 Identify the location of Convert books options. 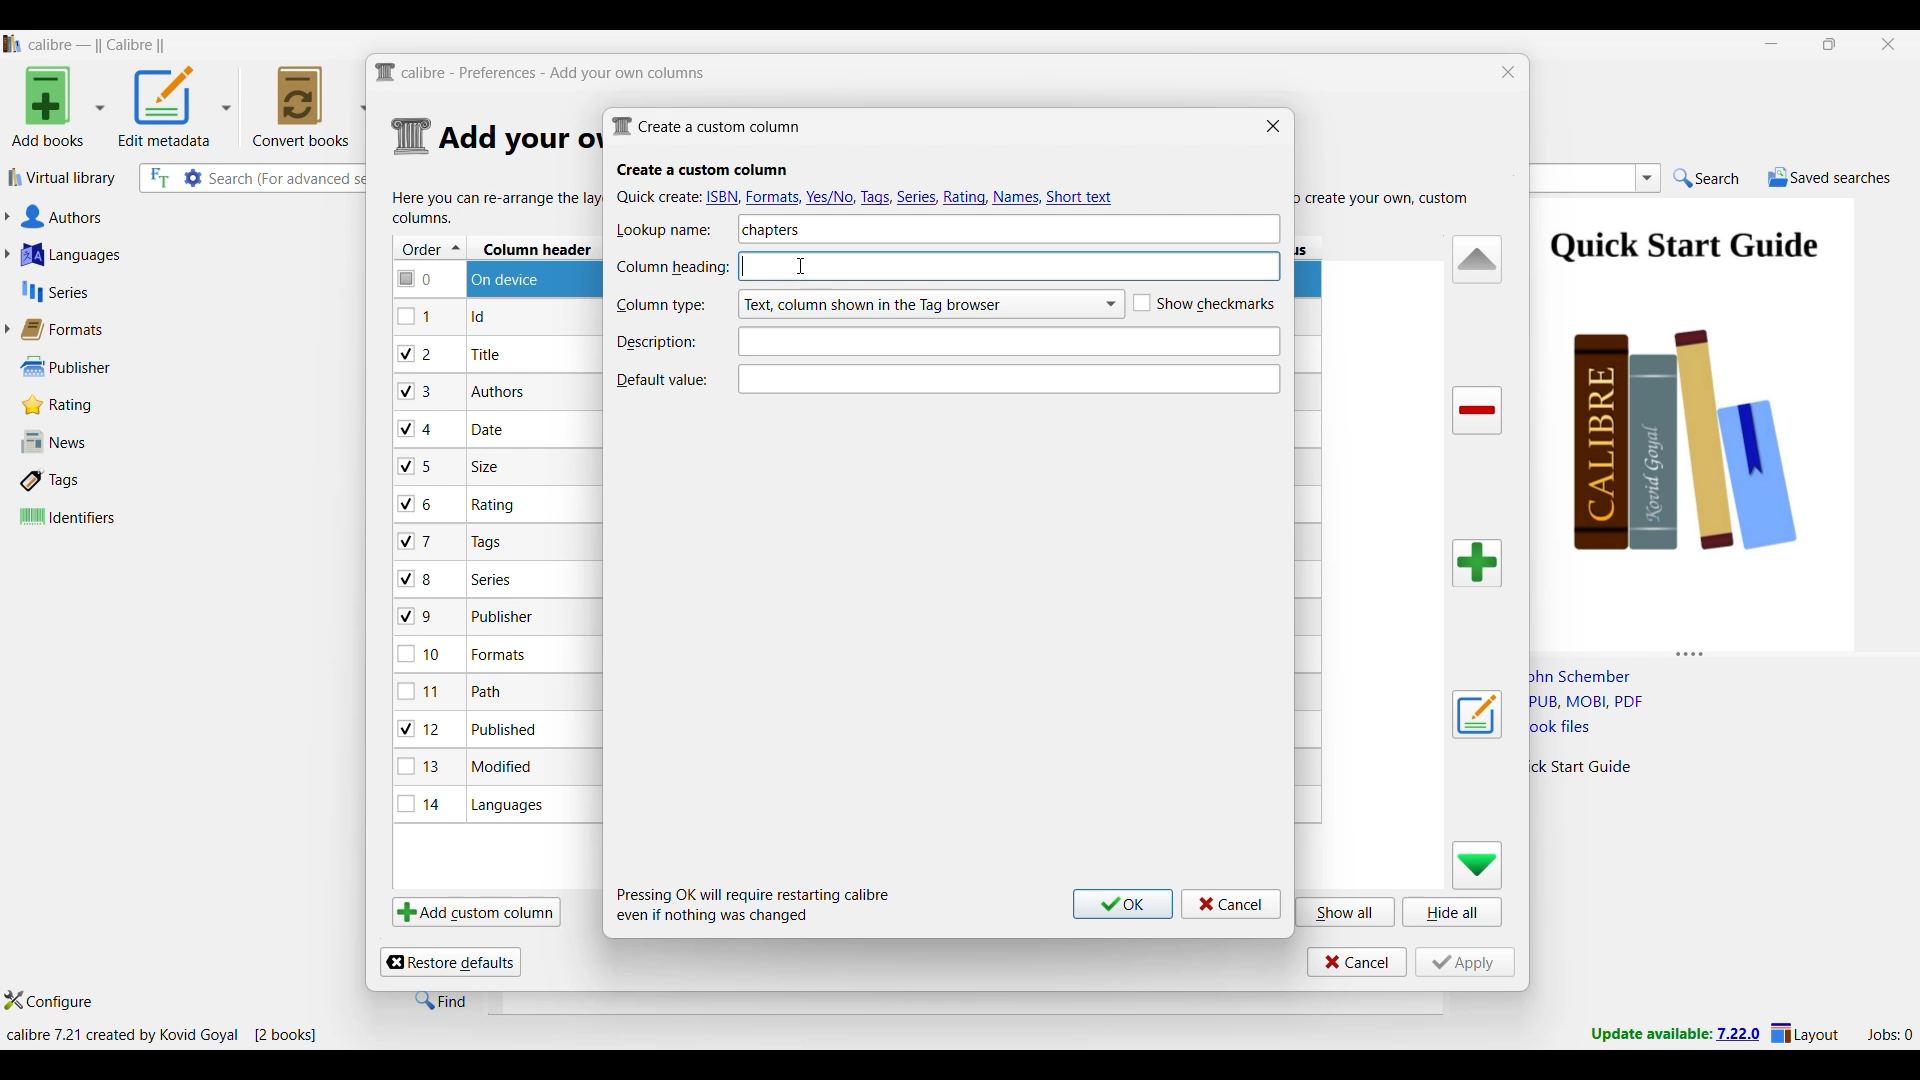
(310, 106).